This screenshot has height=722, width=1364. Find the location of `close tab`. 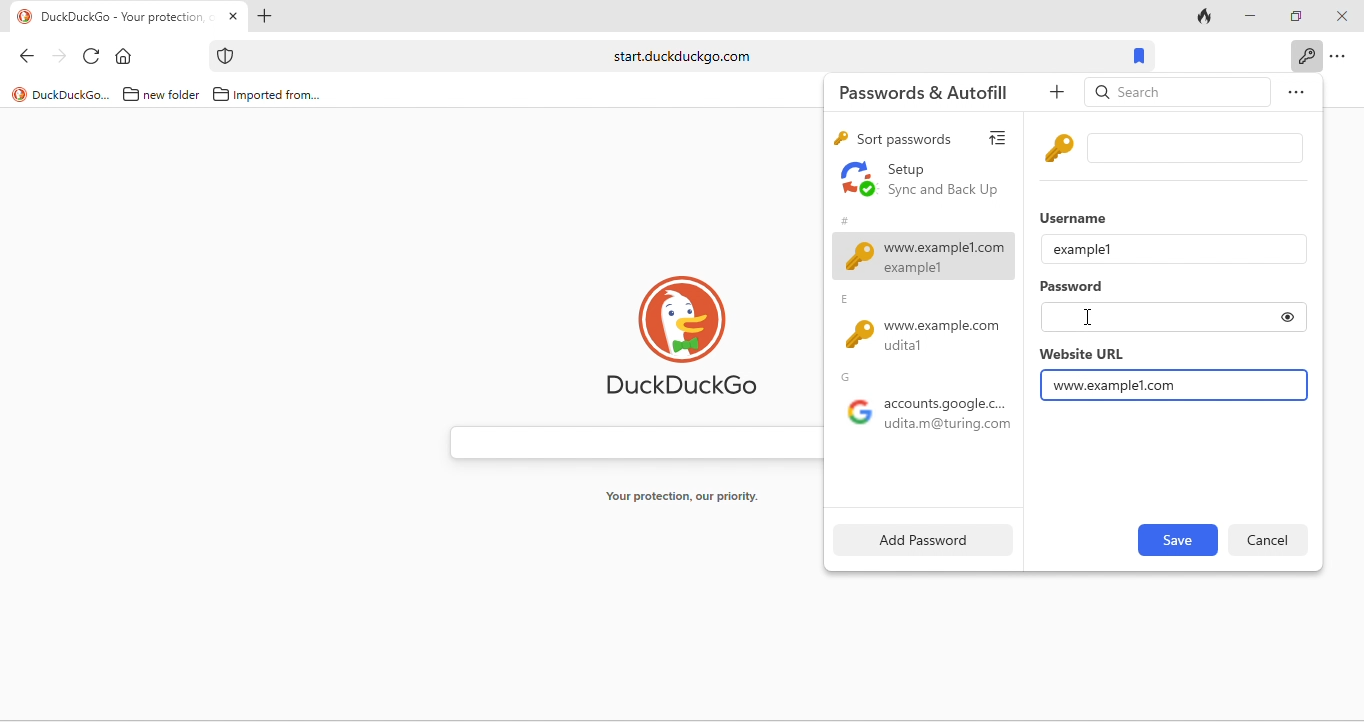

close tab is located at coordinates (233, 17).